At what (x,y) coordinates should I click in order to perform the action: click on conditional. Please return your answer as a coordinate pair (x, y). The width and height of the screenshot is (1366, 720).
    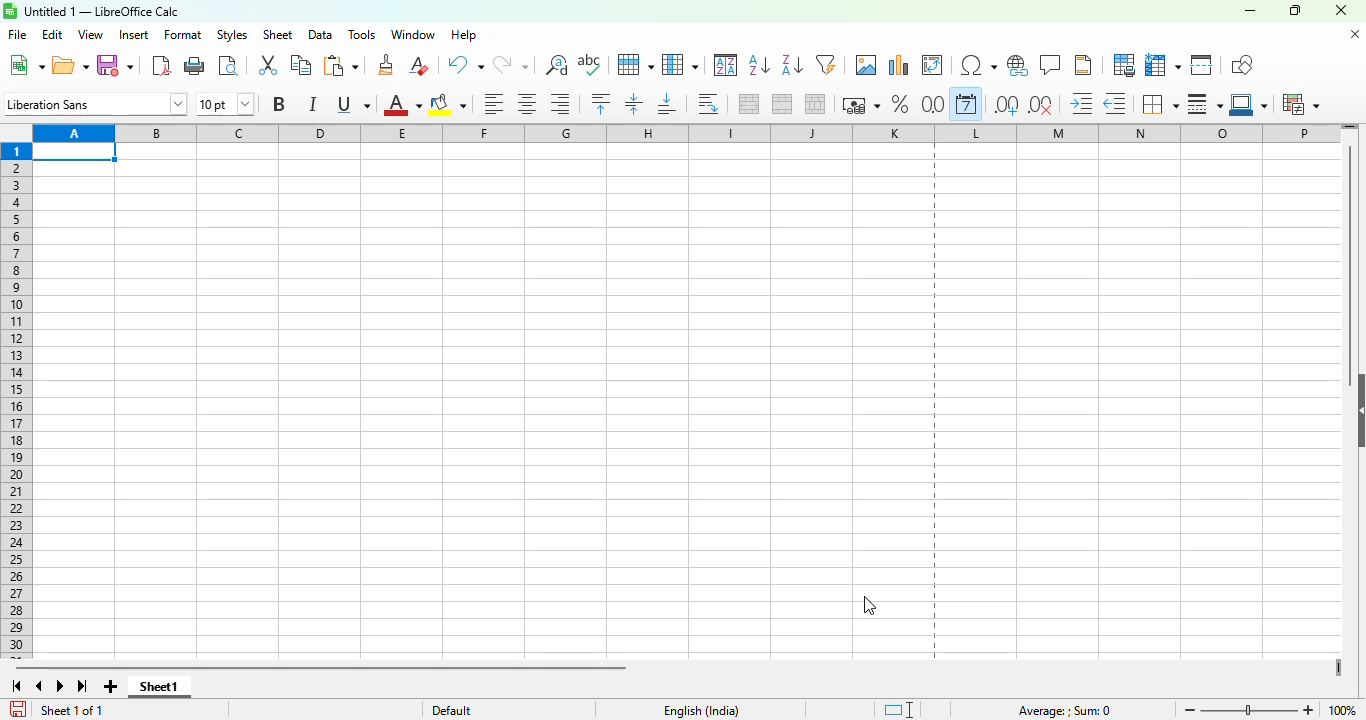
    Looking at the image, I should click on (1299, 104).